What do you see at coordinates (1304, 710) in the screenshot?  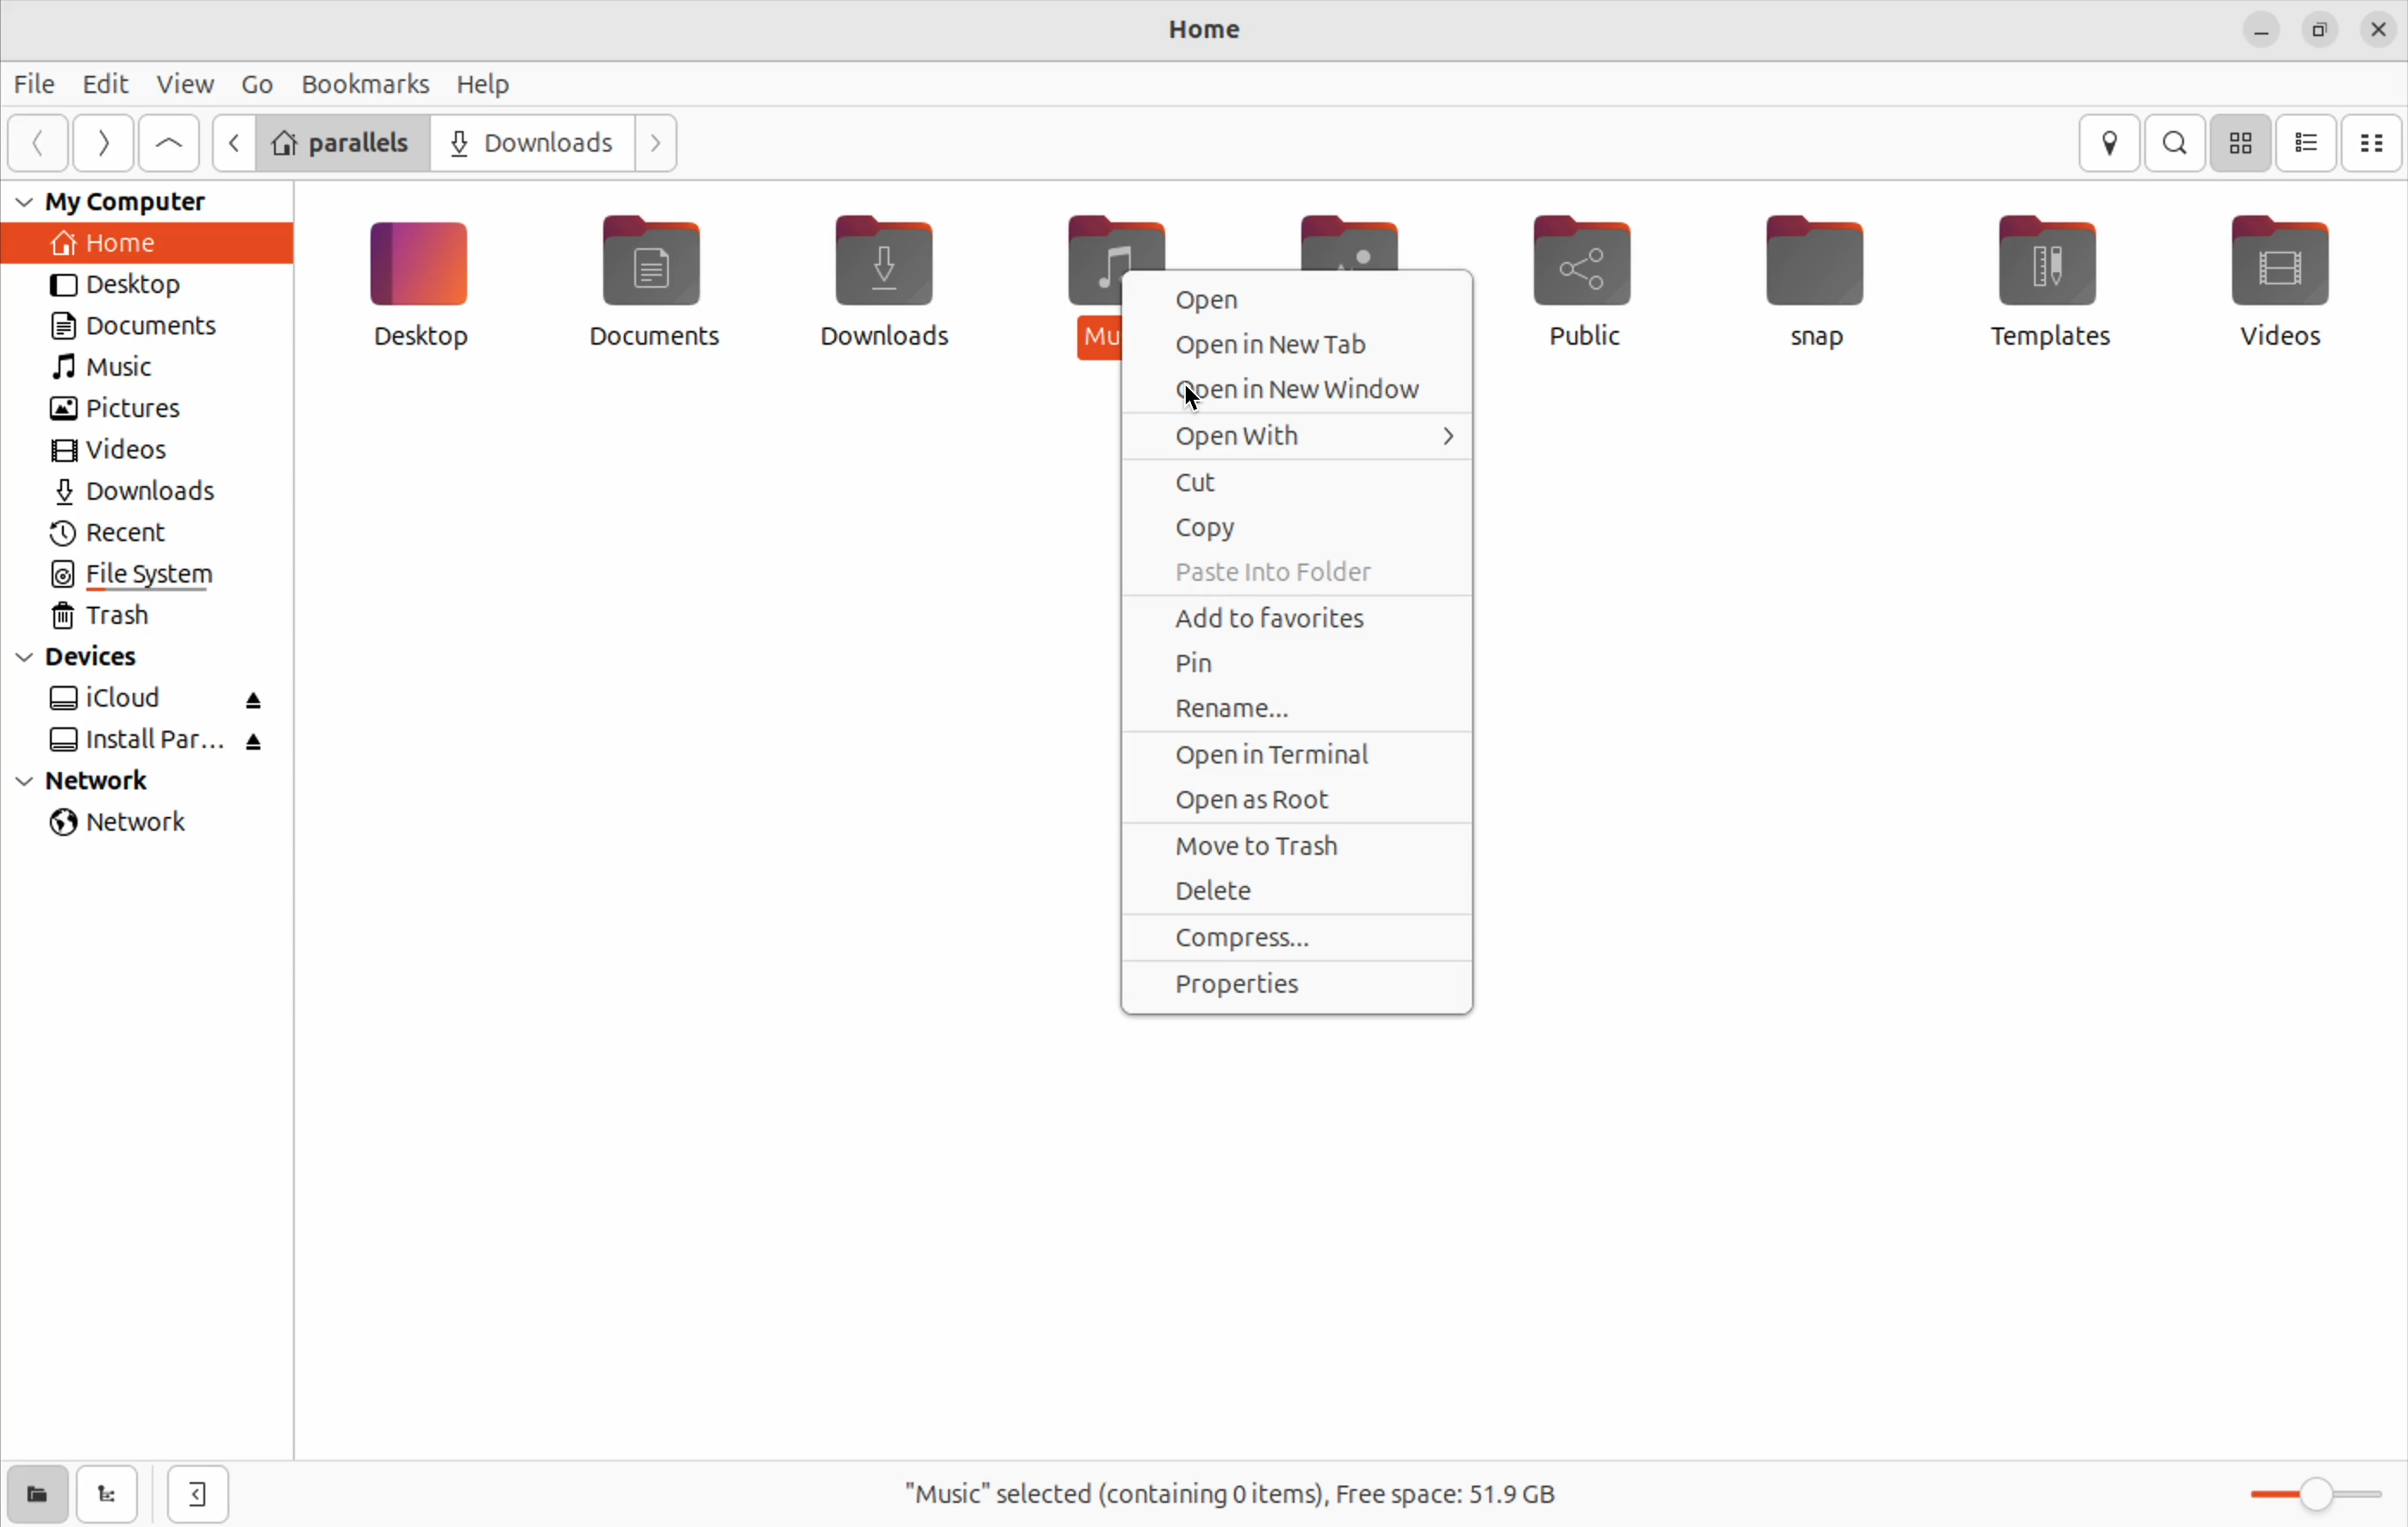 I see `rename` at bounding box center [1304, 710].